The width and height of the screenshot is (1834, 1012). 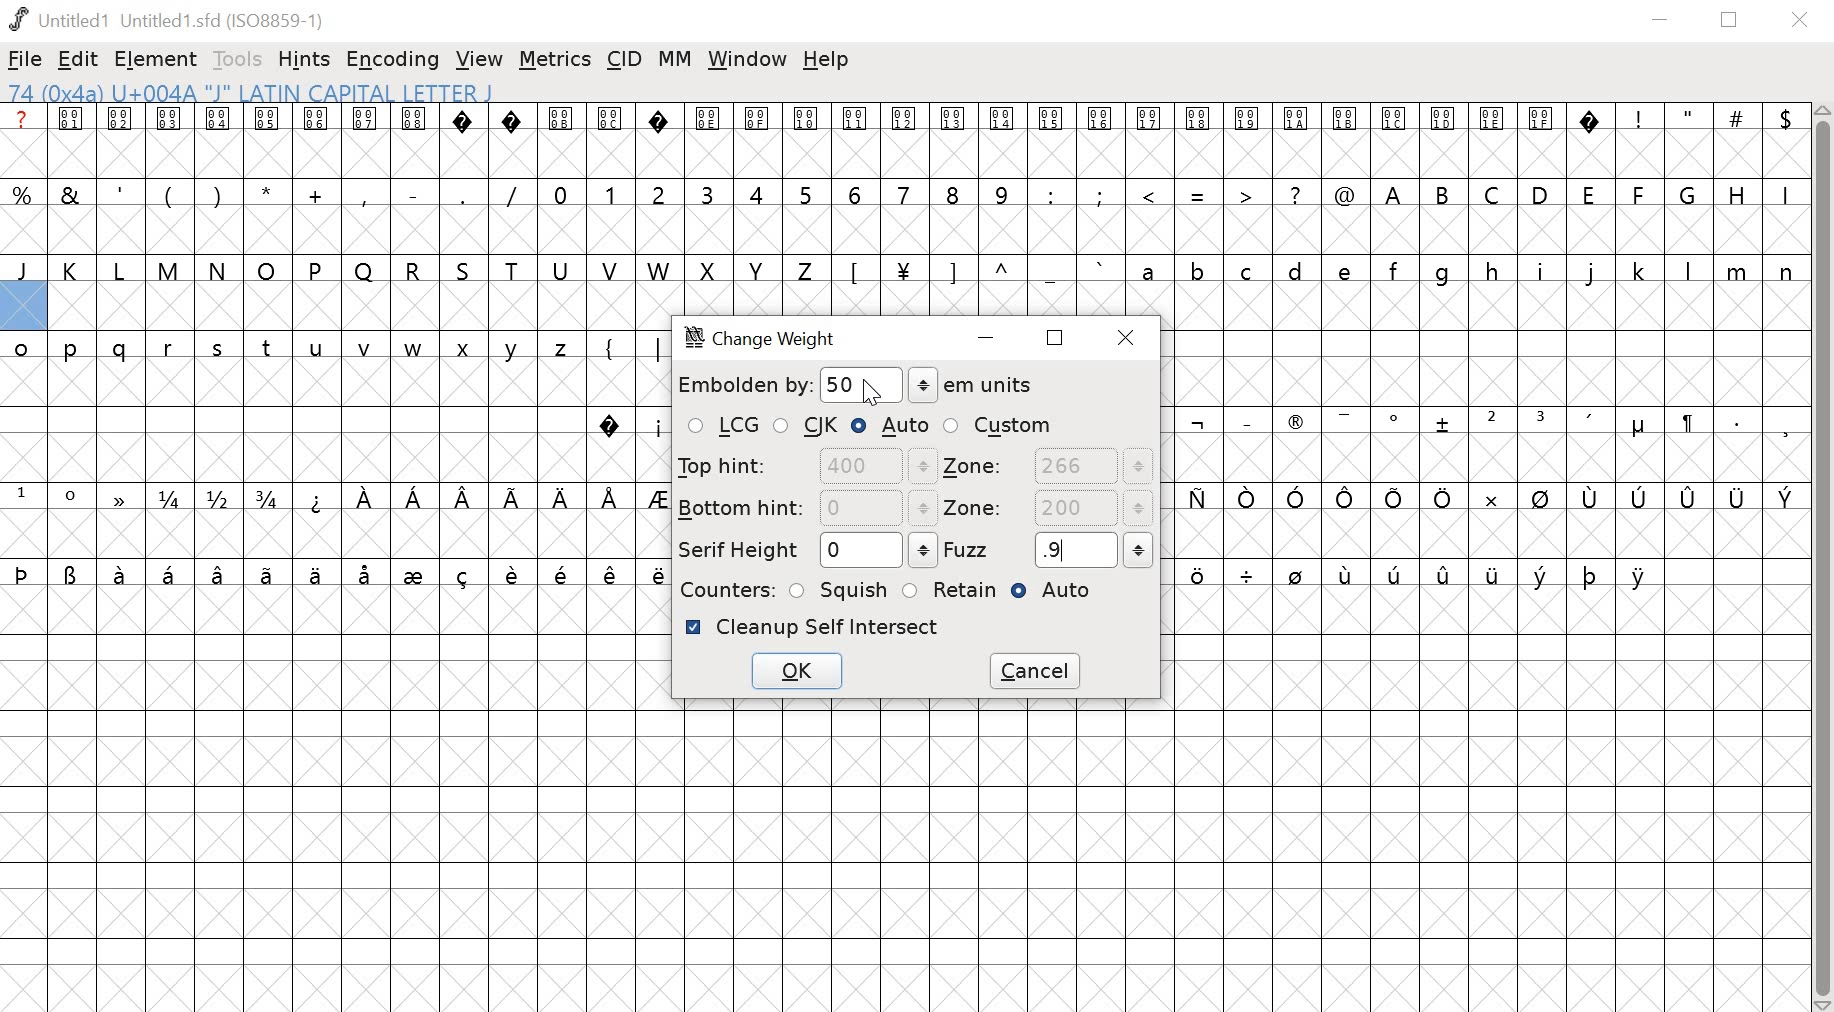 What do you see at coordinates (1465, 270) in the screenshot?
I see `lower case letter` at bounding box center [1465, 270].